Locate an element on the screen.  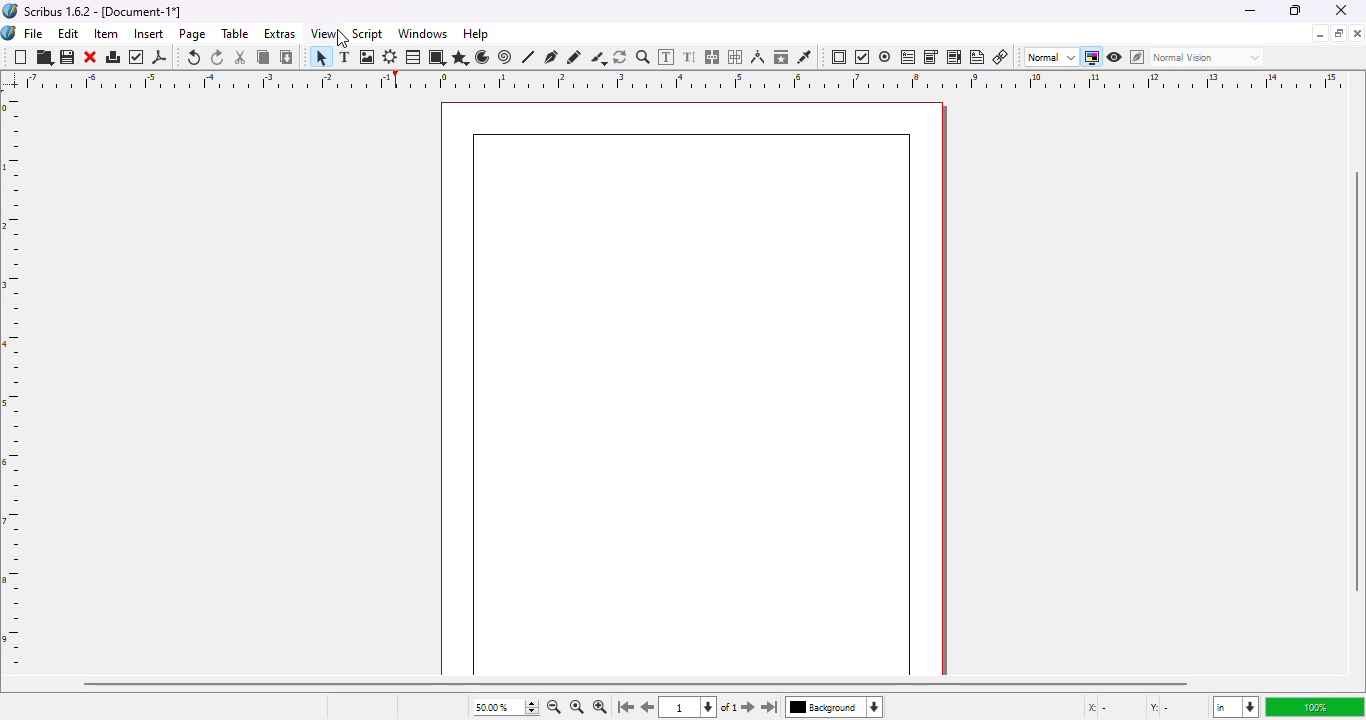
close is located at coordinates (91, 57).